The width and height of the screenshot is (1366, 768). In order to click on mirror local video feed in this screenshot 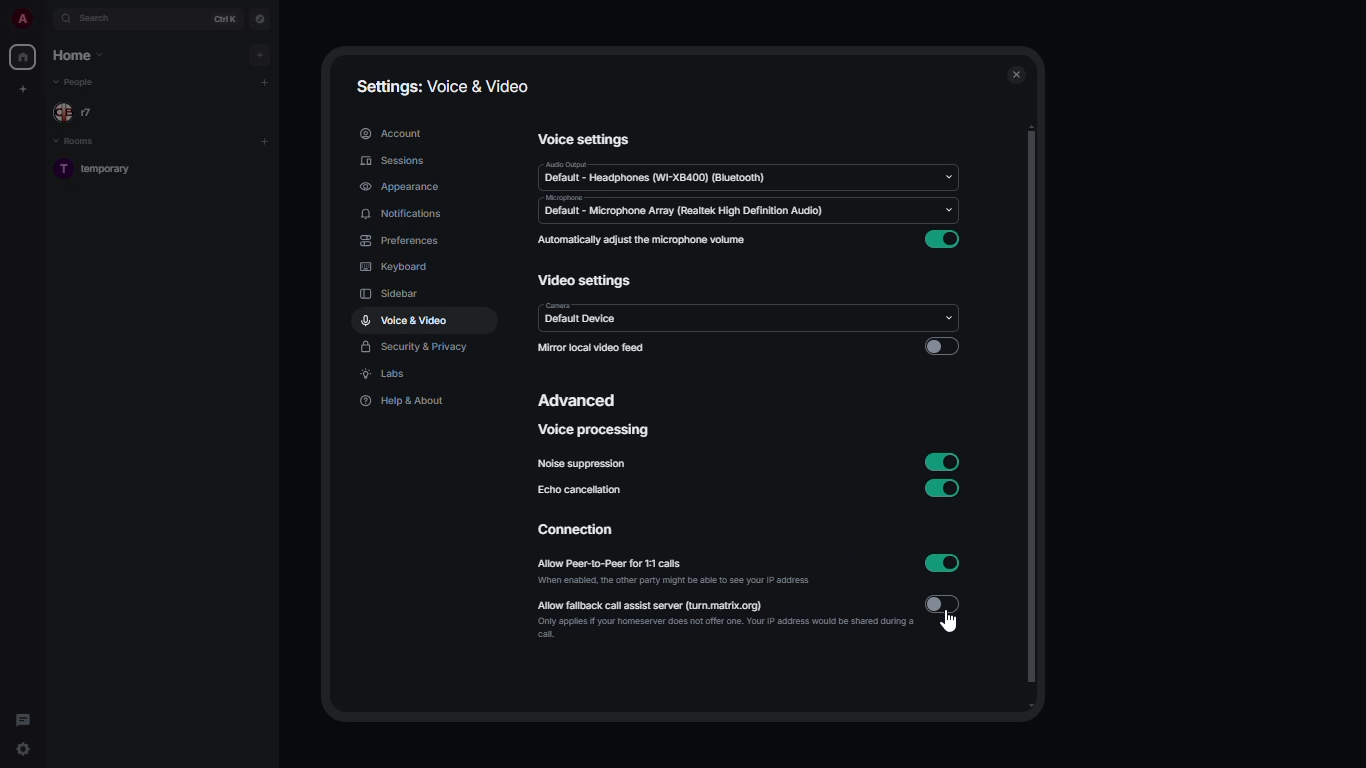, I will do `click(591, 349)`.